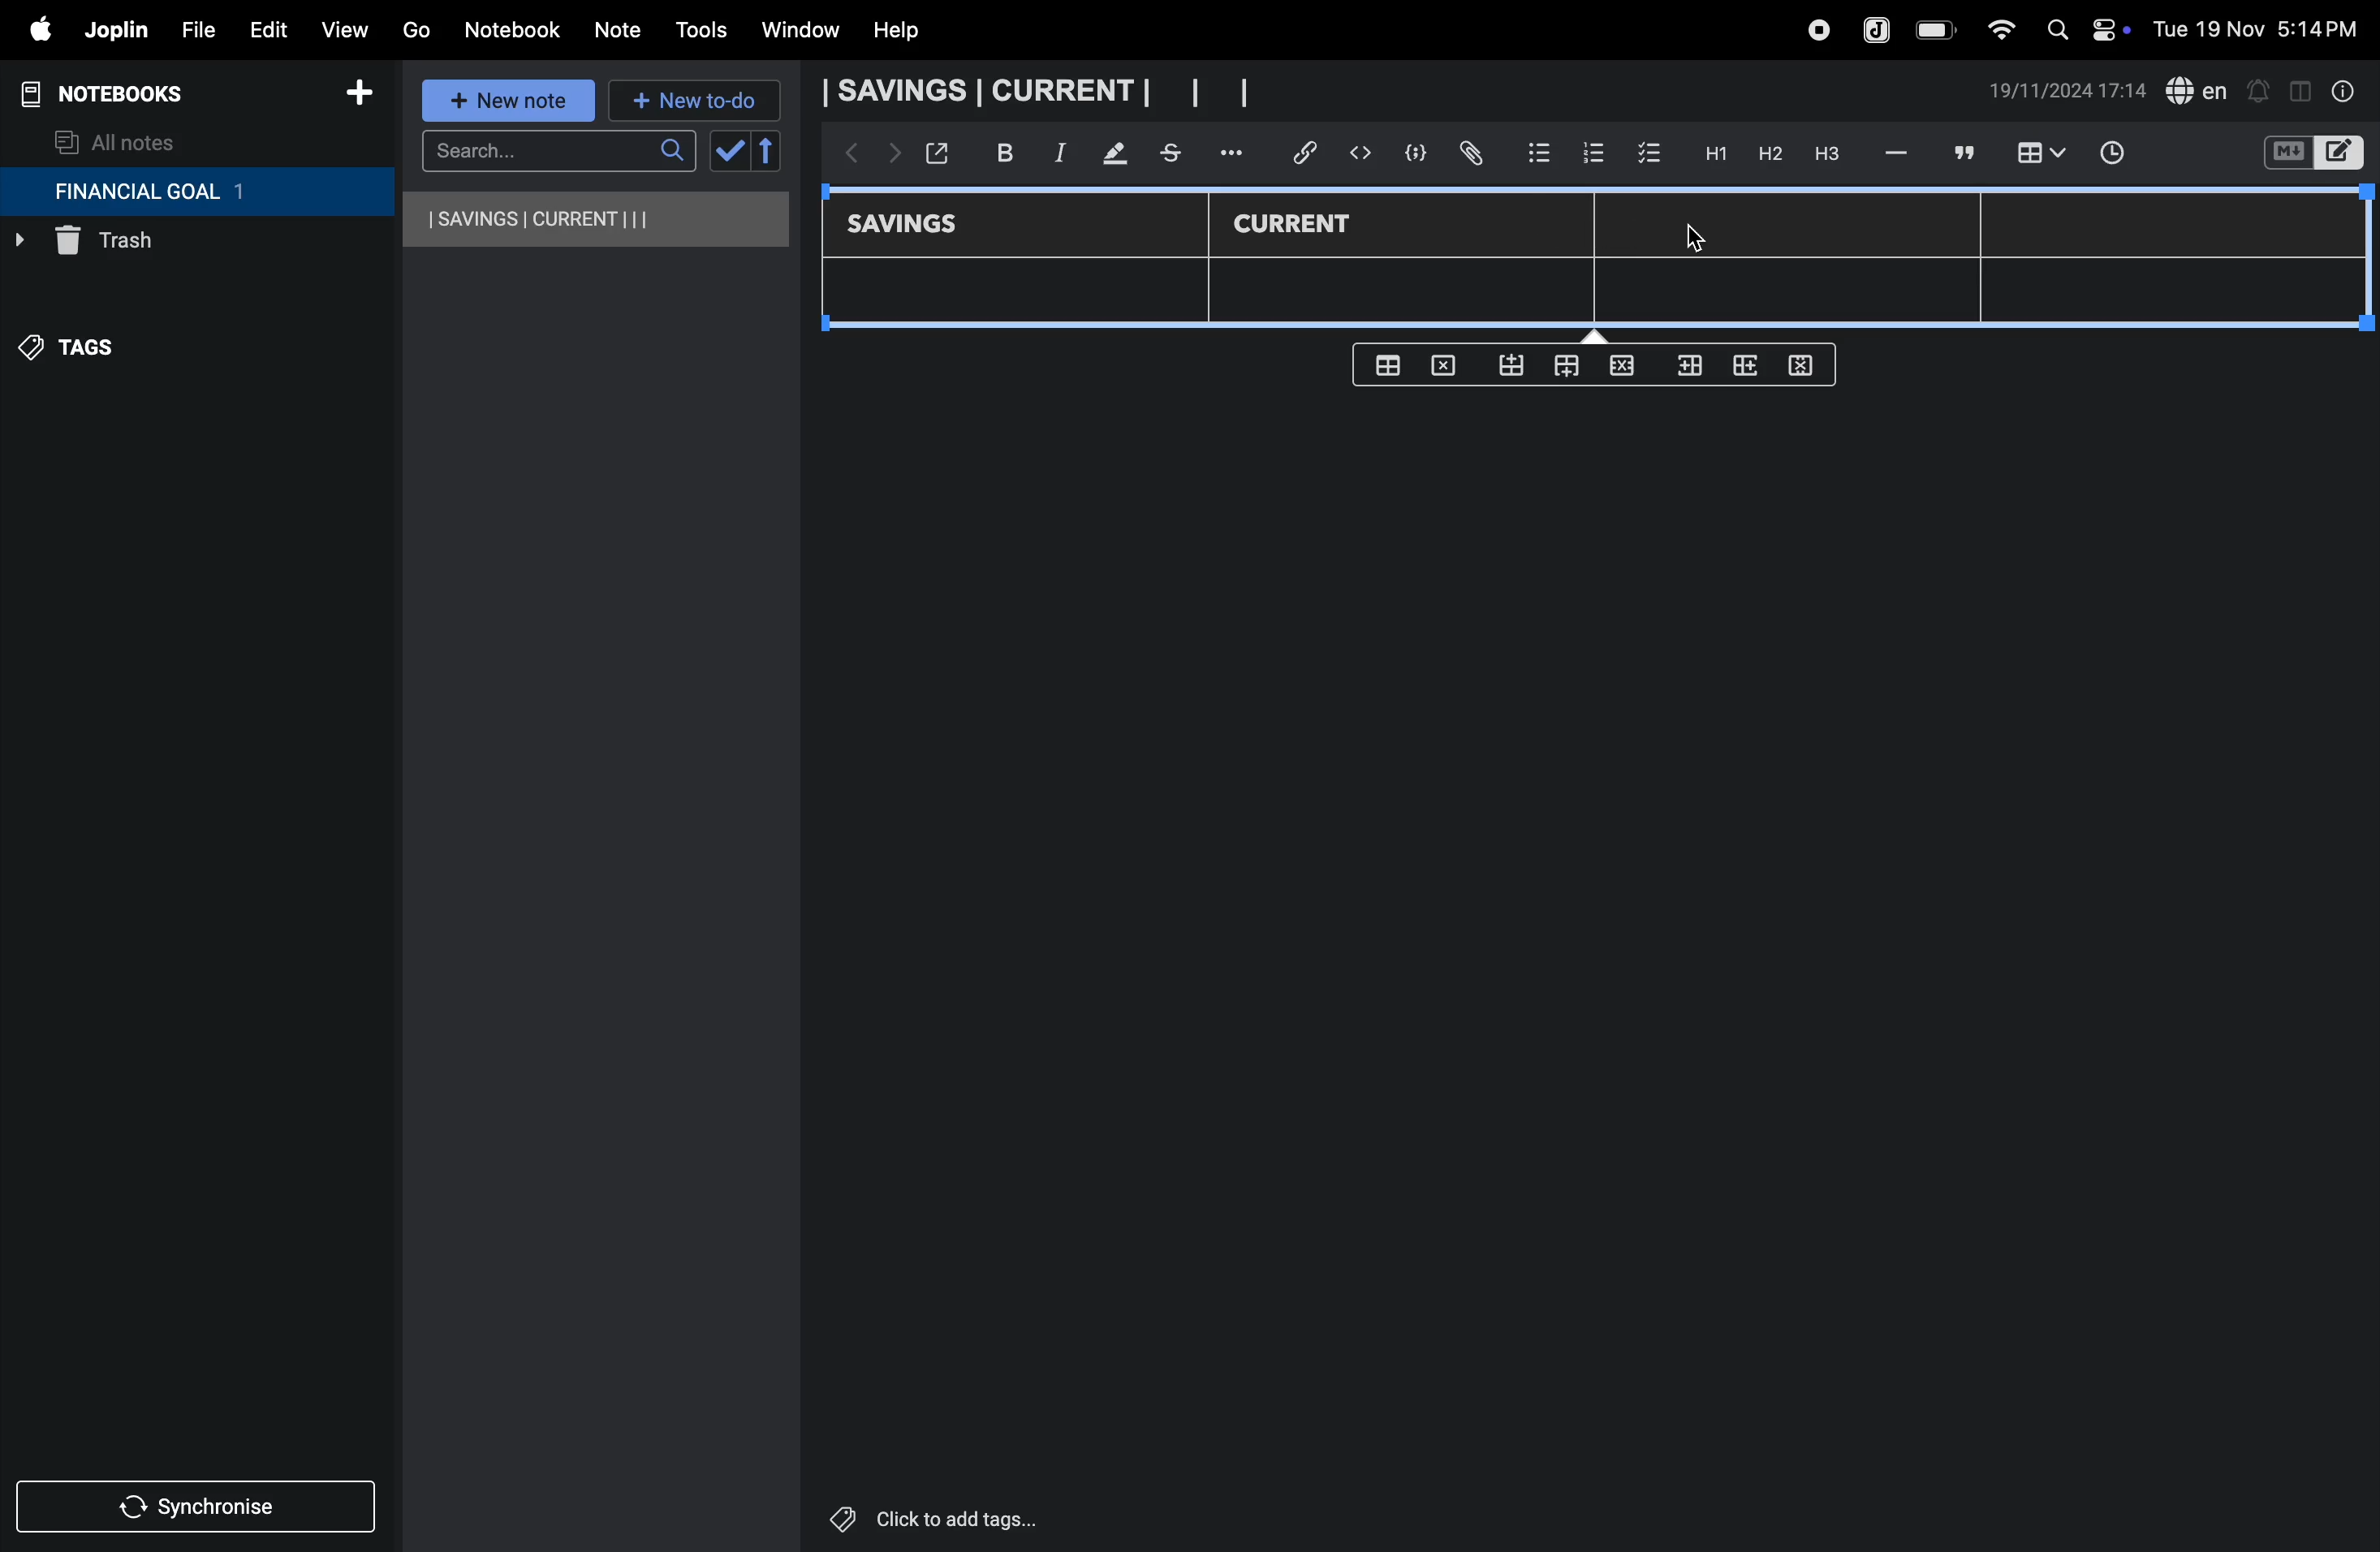  What do you see at coordinates (2125, 155) in the screenshot?
I see `time` at bounding box center [2125, 155].